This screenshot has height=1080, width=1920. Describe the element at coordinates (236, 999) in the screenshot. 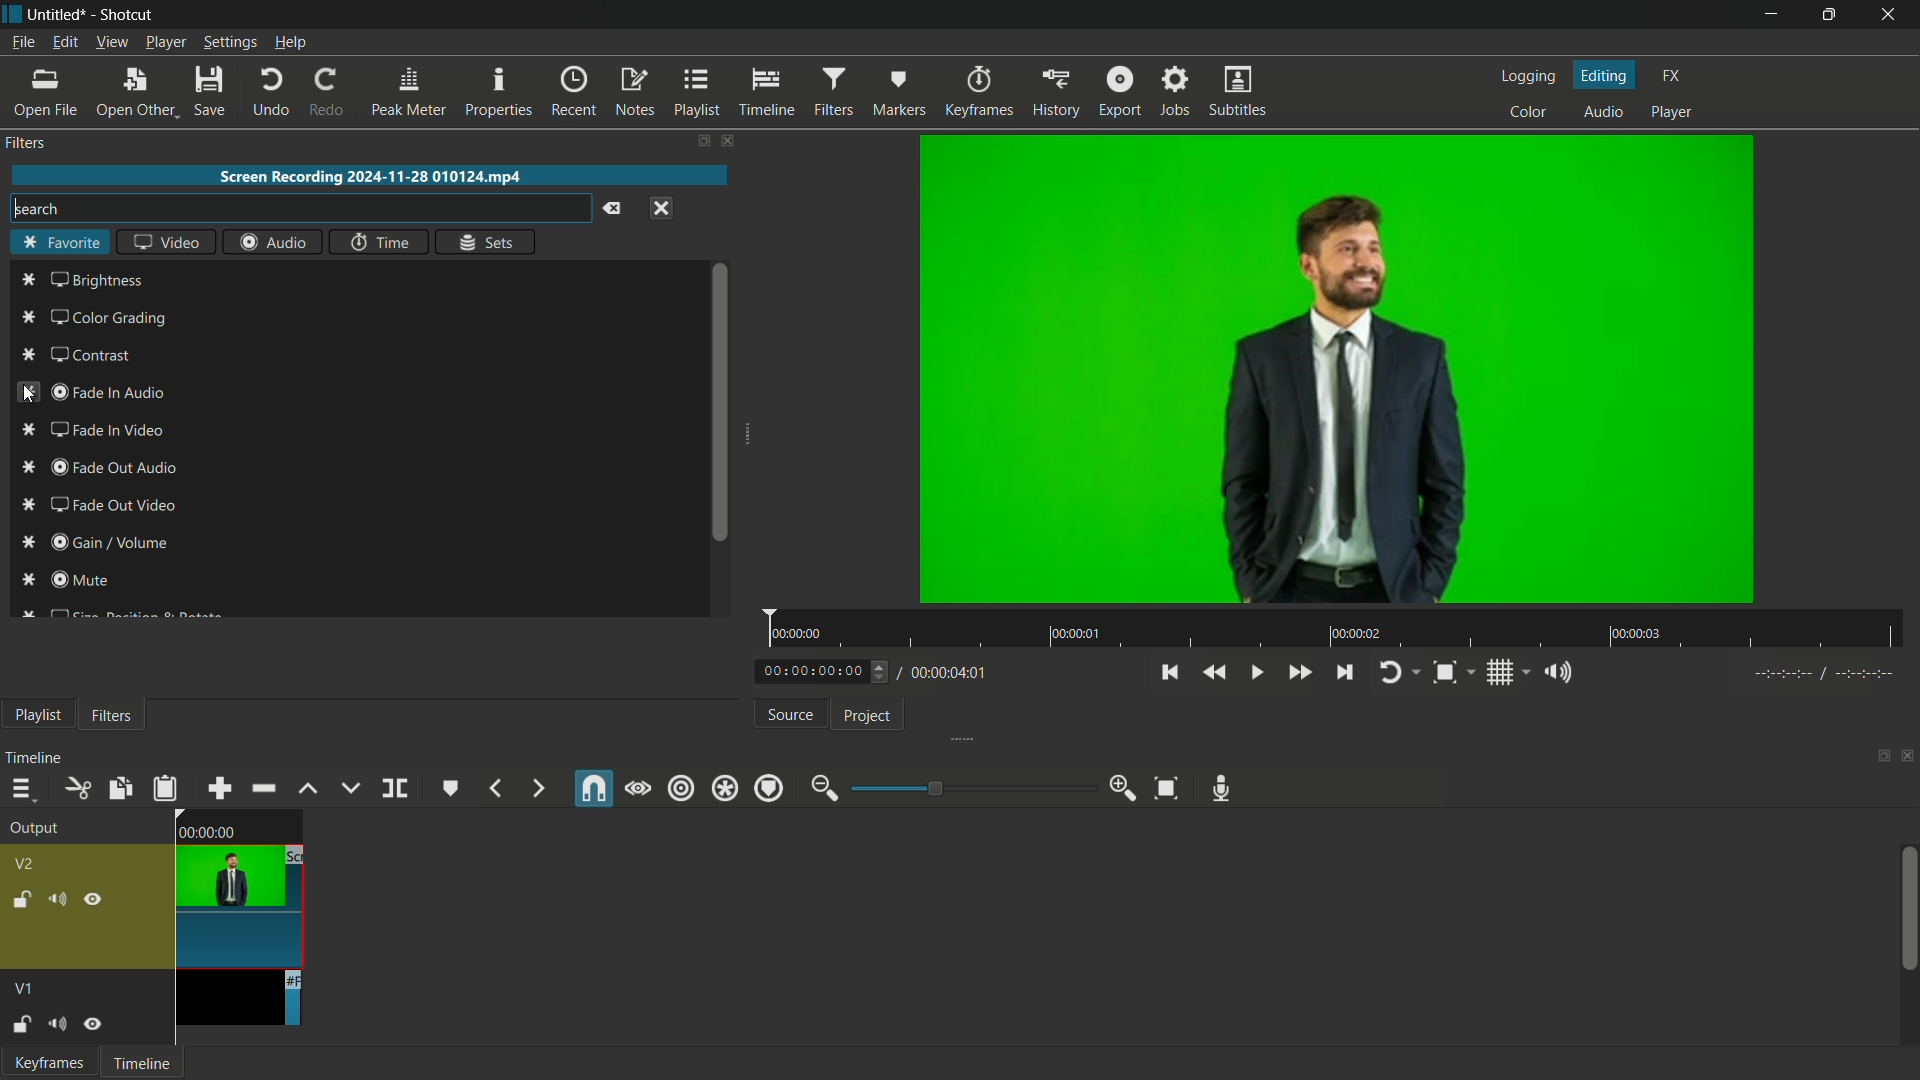

I see `video-1 on timeline` at that location.